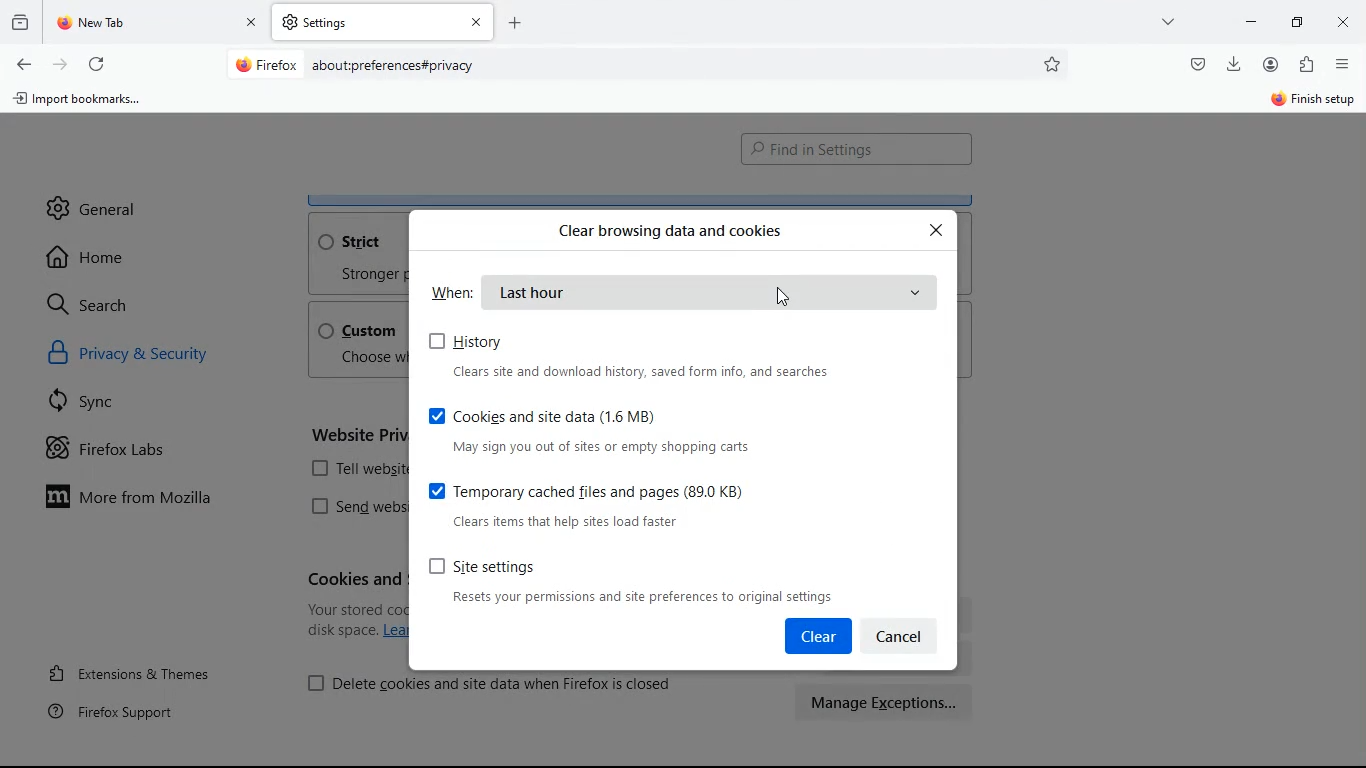 The height and width of the screenshot is (768, 1366). Describe the element at coordinates (856, 150) in the screenshot. I see `find` at that location.